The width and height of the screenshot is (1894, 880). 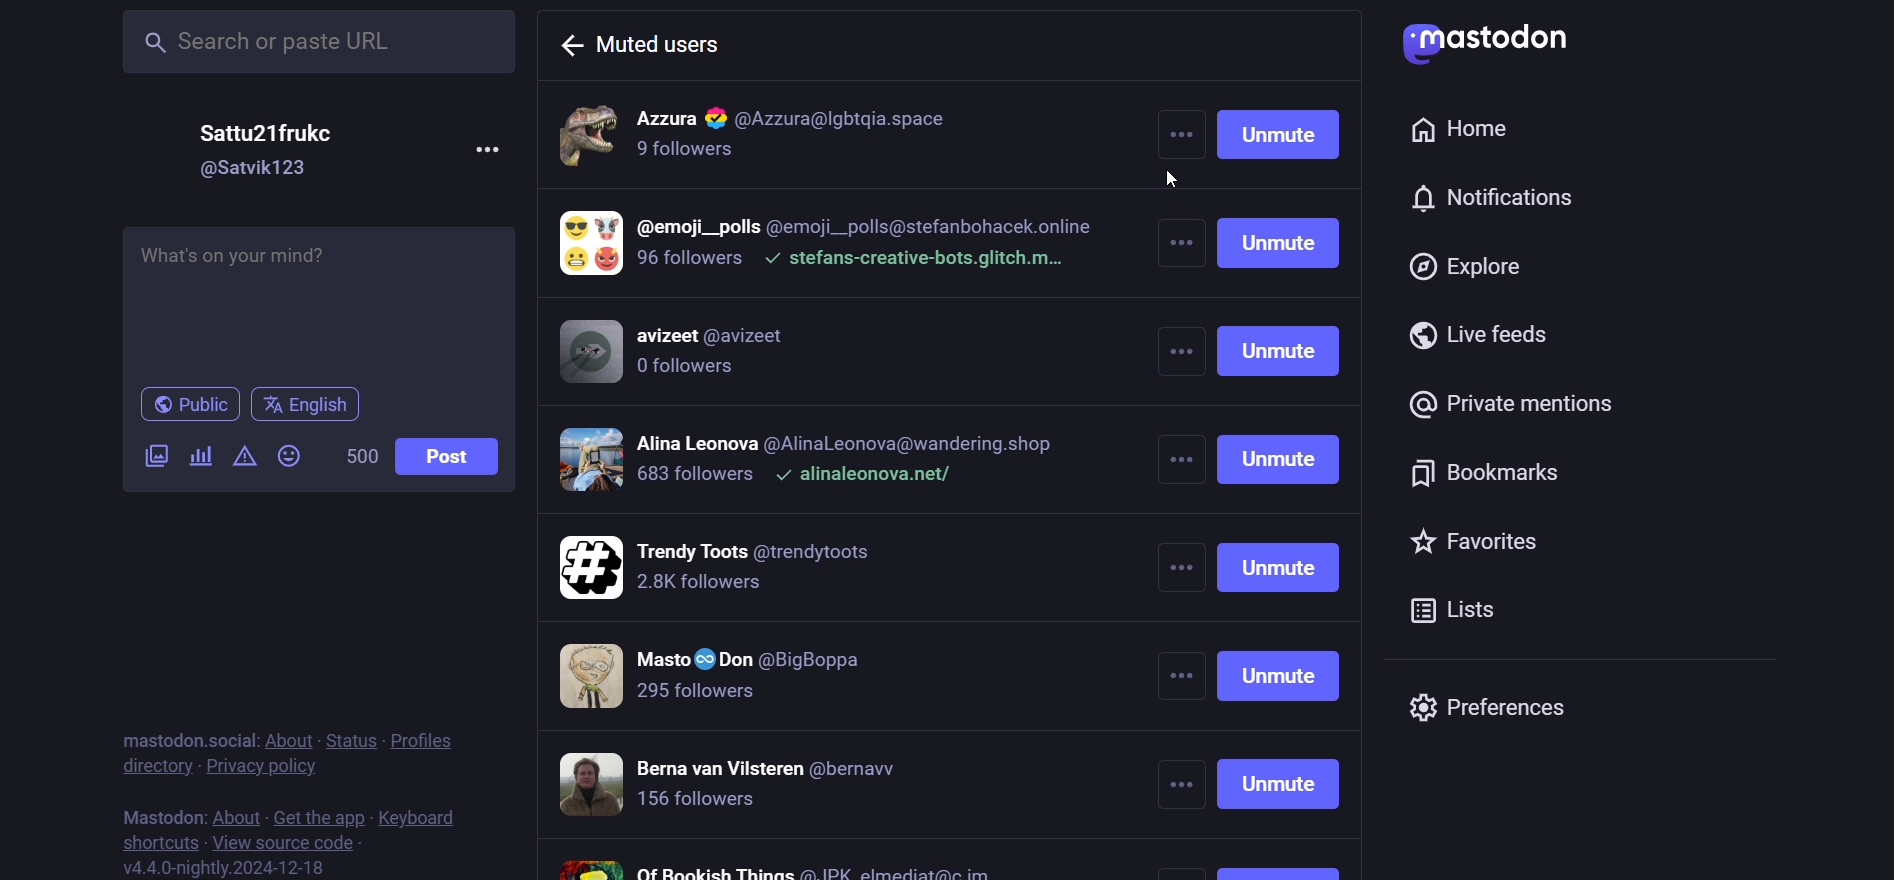 What do you see at coordinates (289, 455) in the screenshot?
I see `emoji` at bounding box center [289, 455].